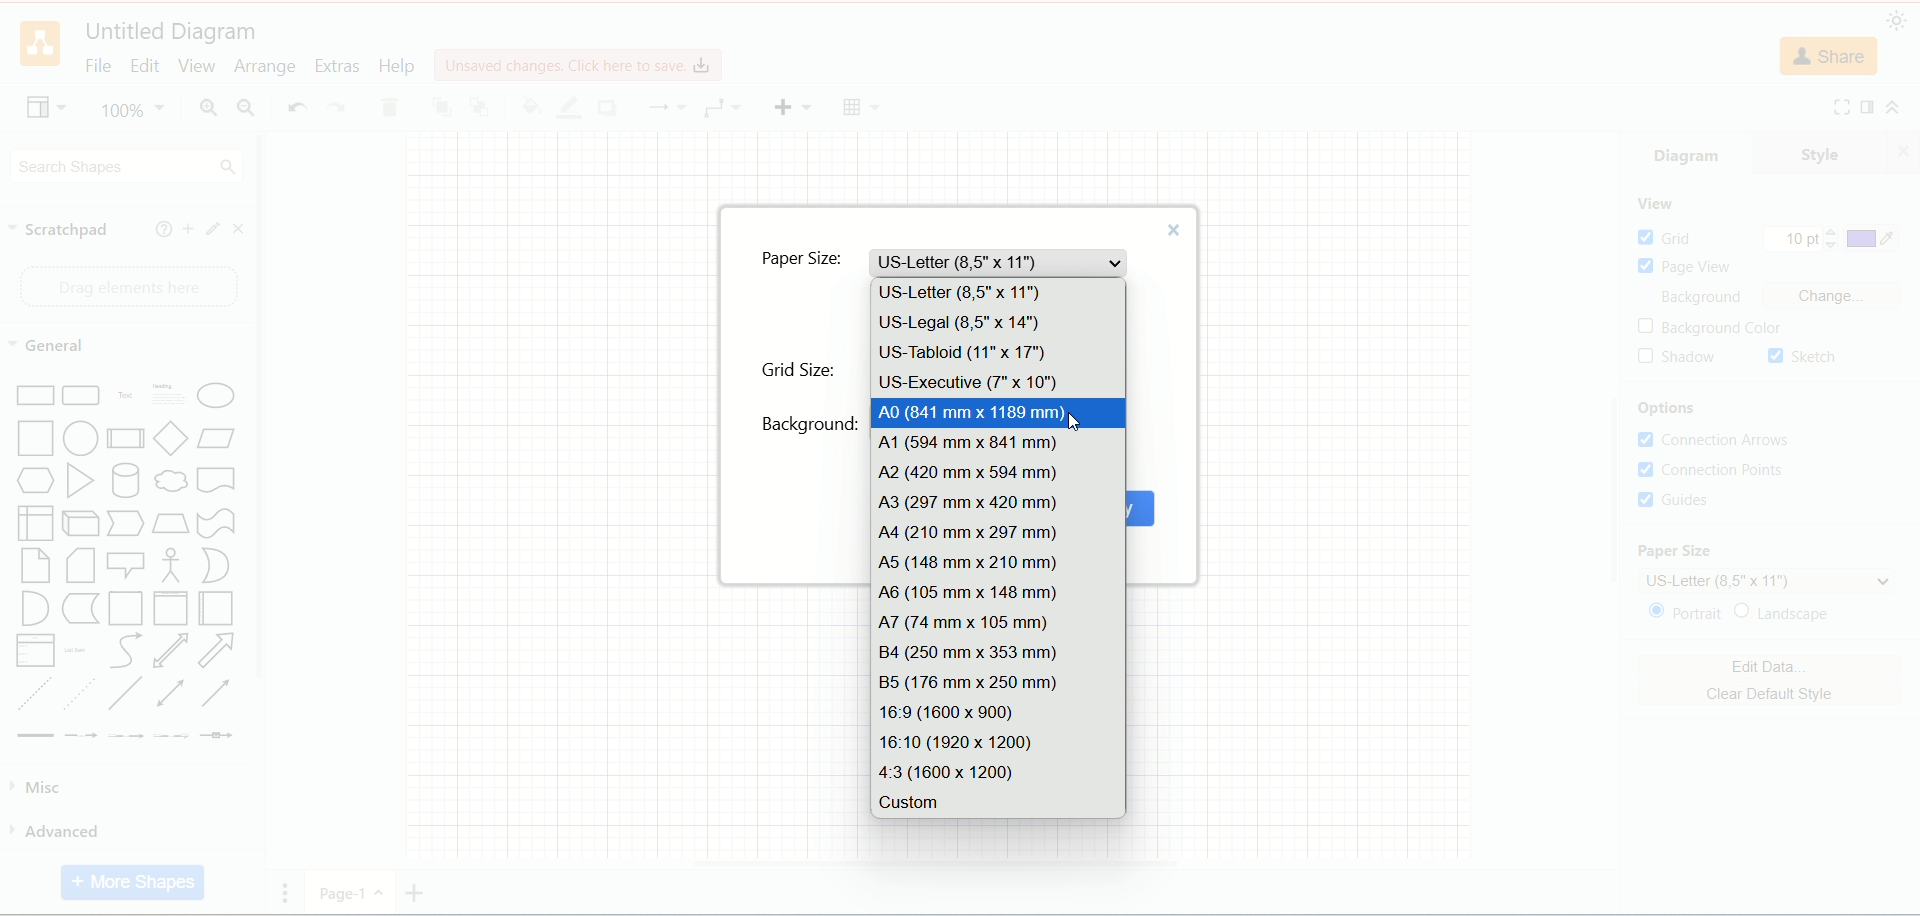  What do you see at coordinates (996, 802) in the screenshot?
I see `Custom` at bounding box center [996, 802].